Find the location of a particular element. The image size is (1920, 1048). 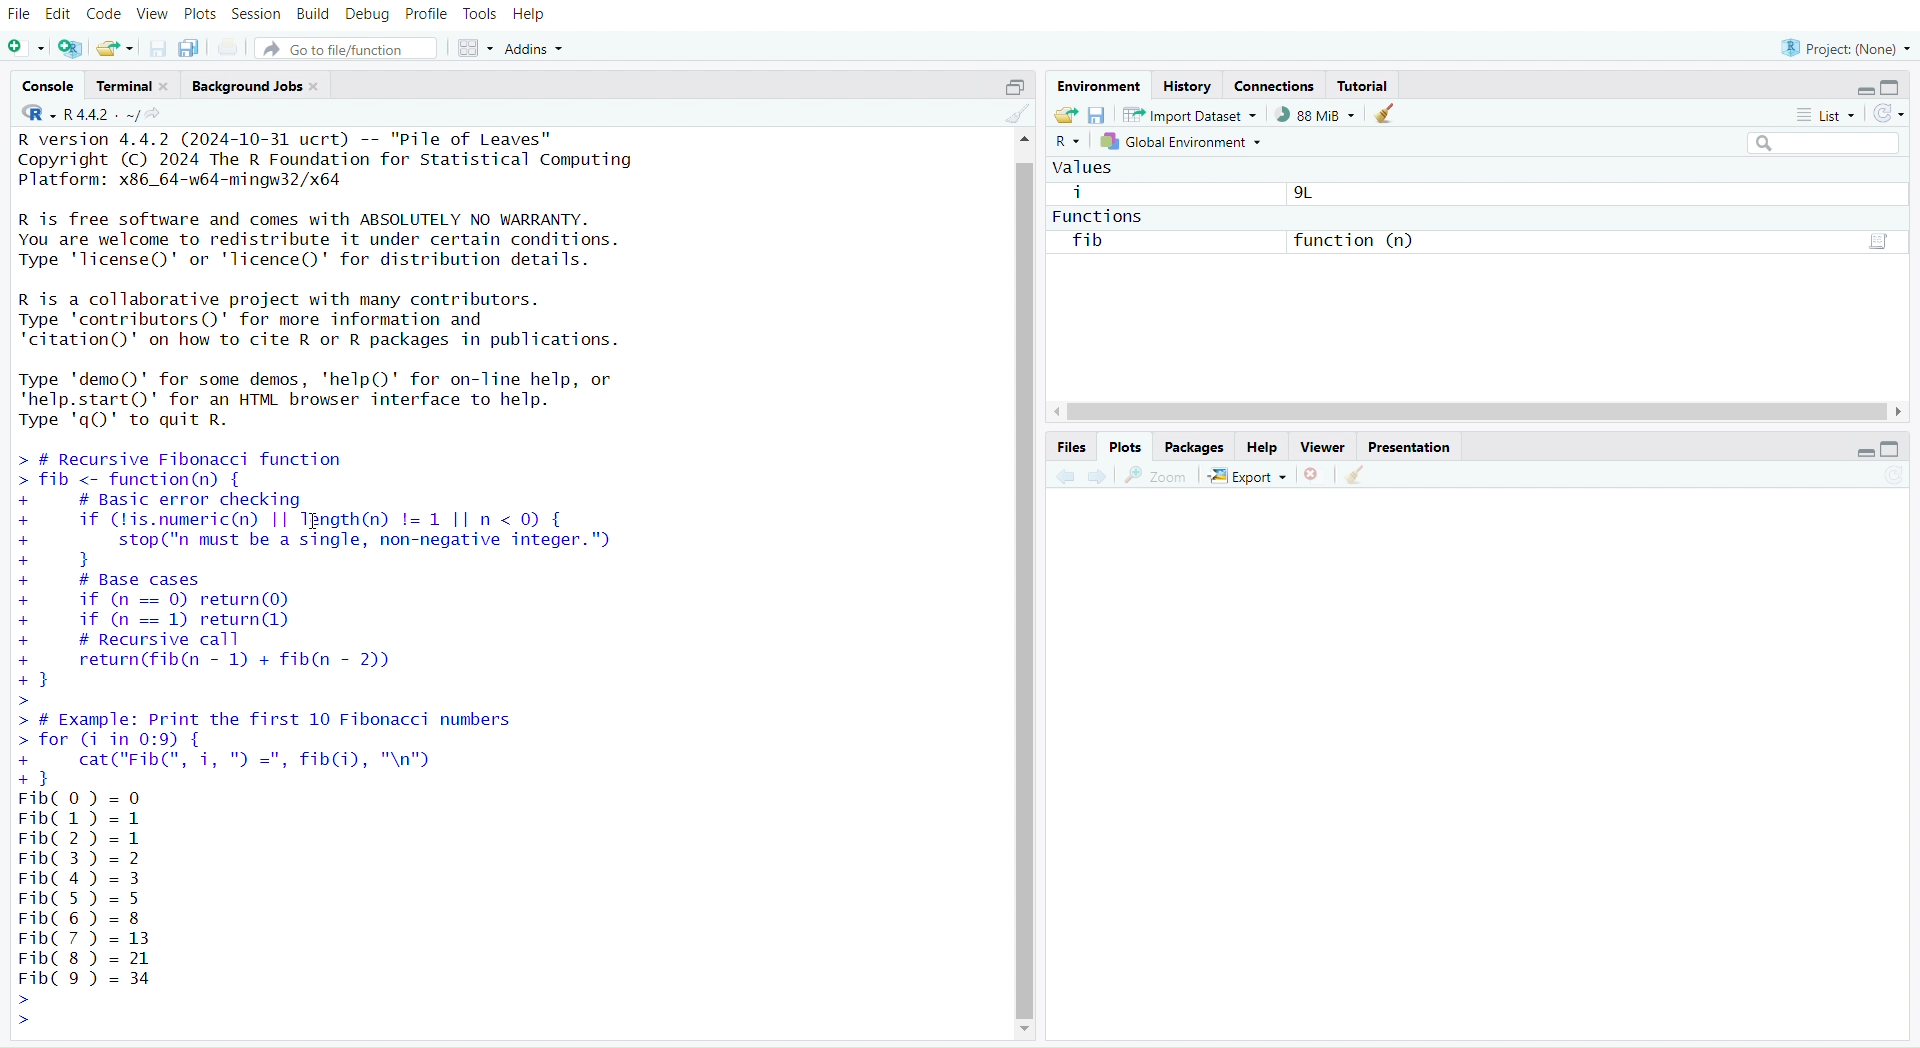

tools is located at coordinates (479, 14).